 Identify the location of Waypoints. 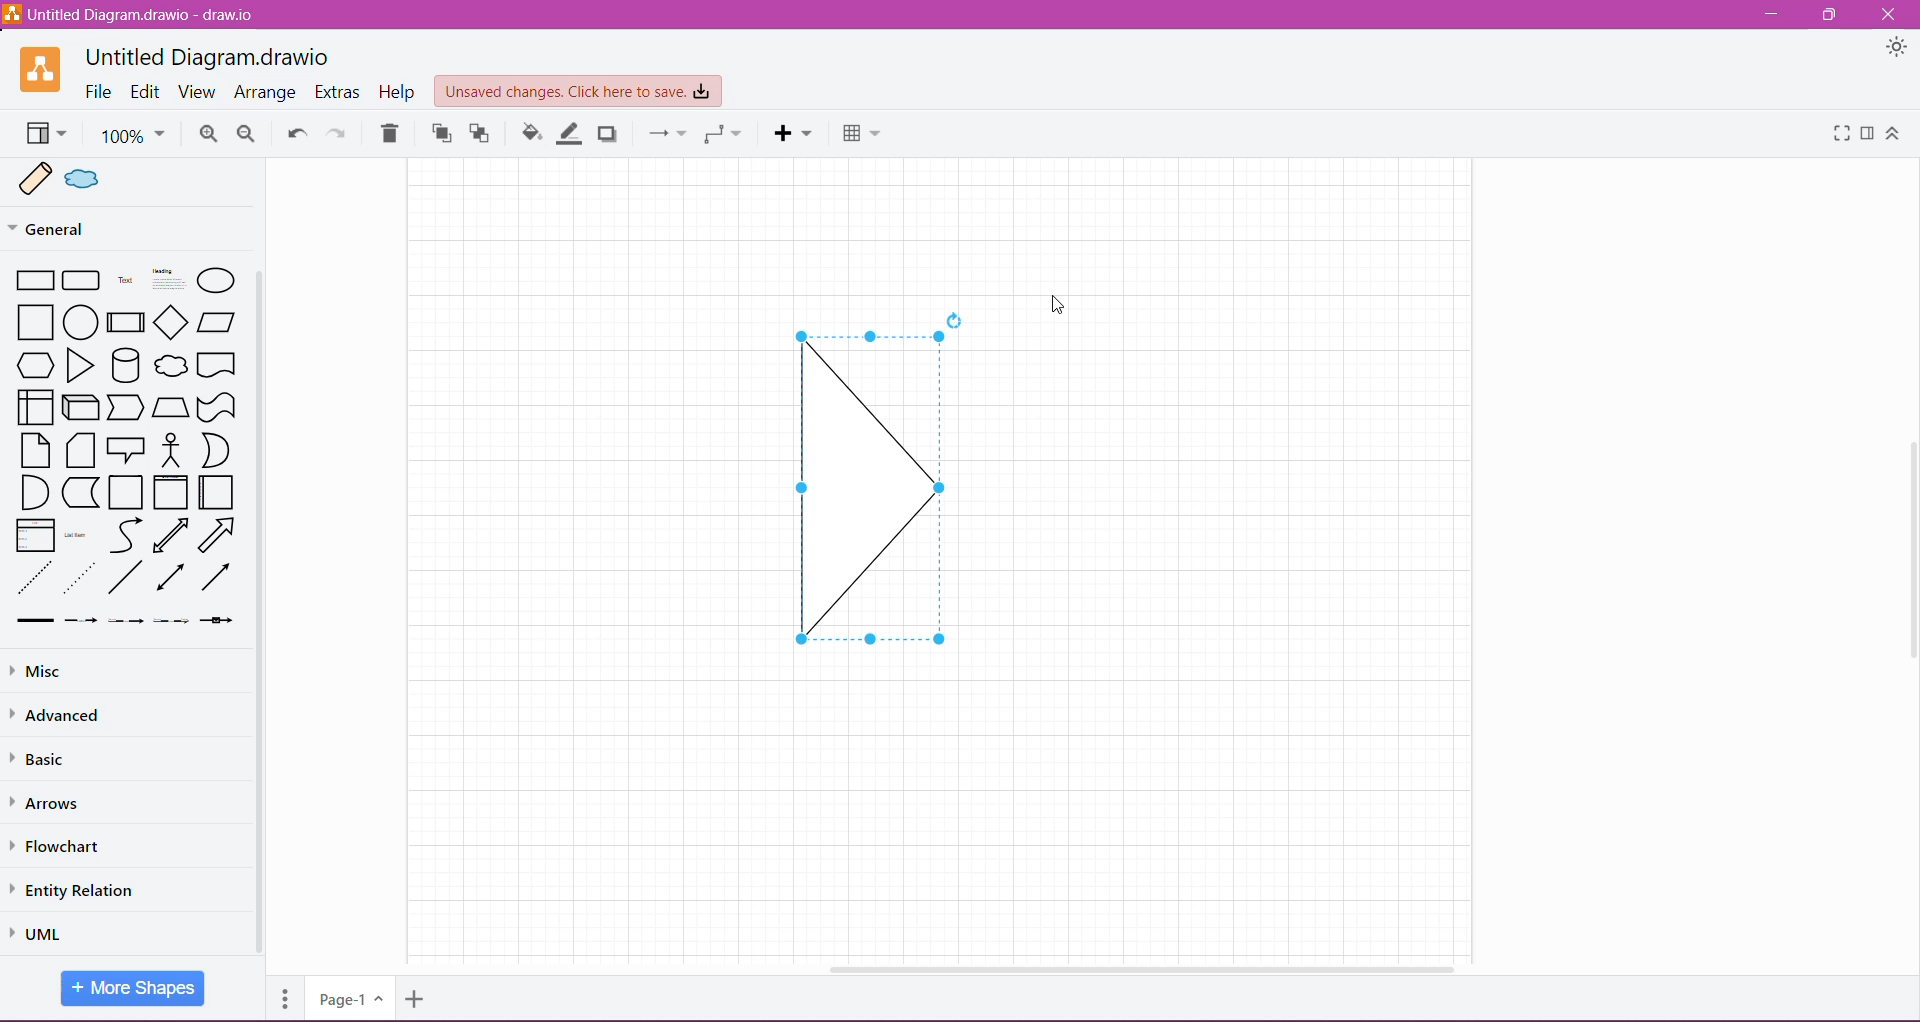
(723, 134).